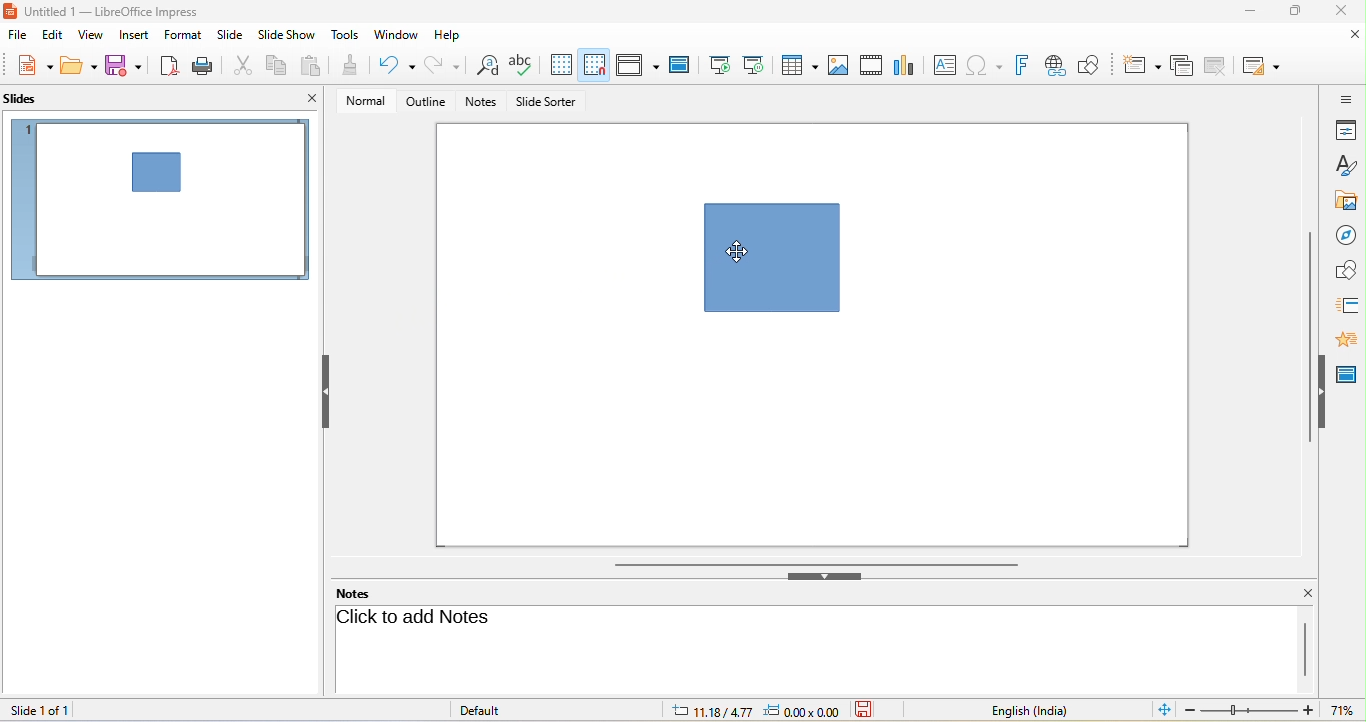 The width and height of the screenshot is (1366, 722). I want to click on close, so click(1299, 593).